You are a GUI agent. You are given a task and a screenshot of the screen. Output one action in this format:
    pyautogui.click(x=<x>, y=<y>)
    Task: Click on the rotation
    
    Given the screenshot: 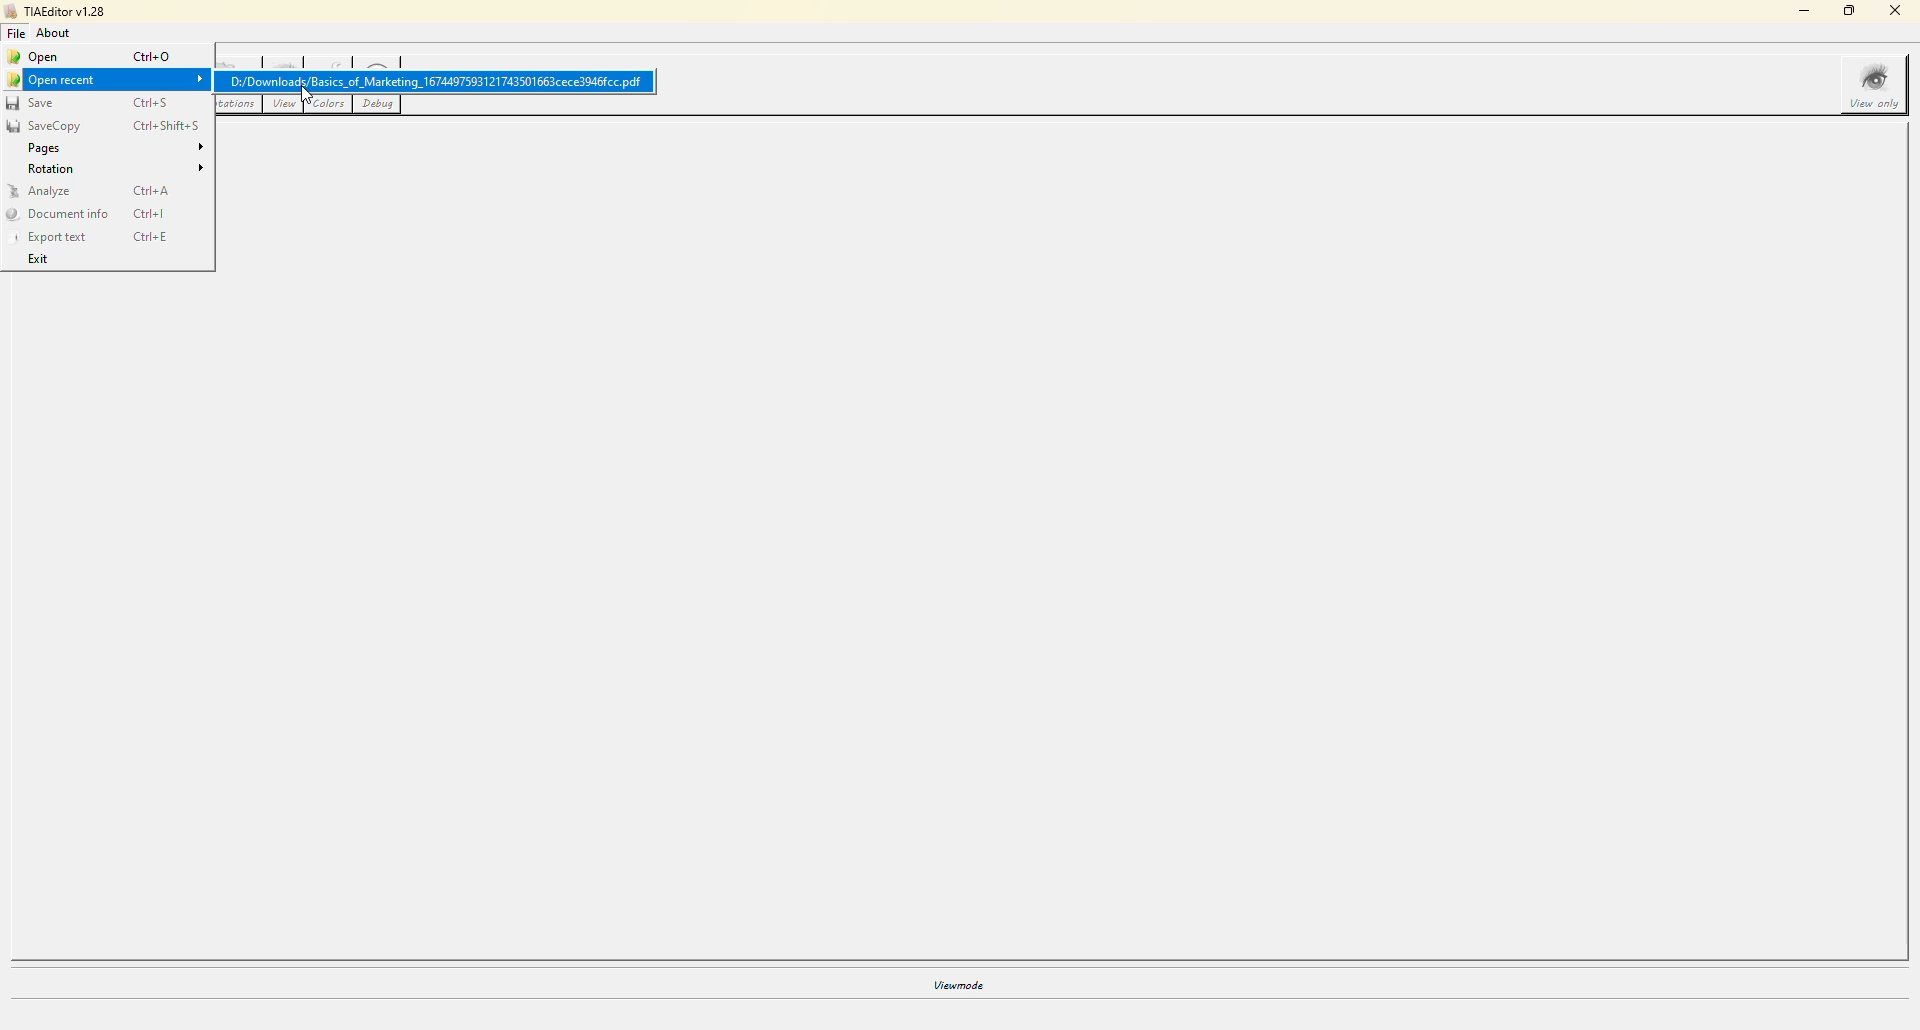 What is the action you would take?
    pyautogui.click(x=52, y=170)
    